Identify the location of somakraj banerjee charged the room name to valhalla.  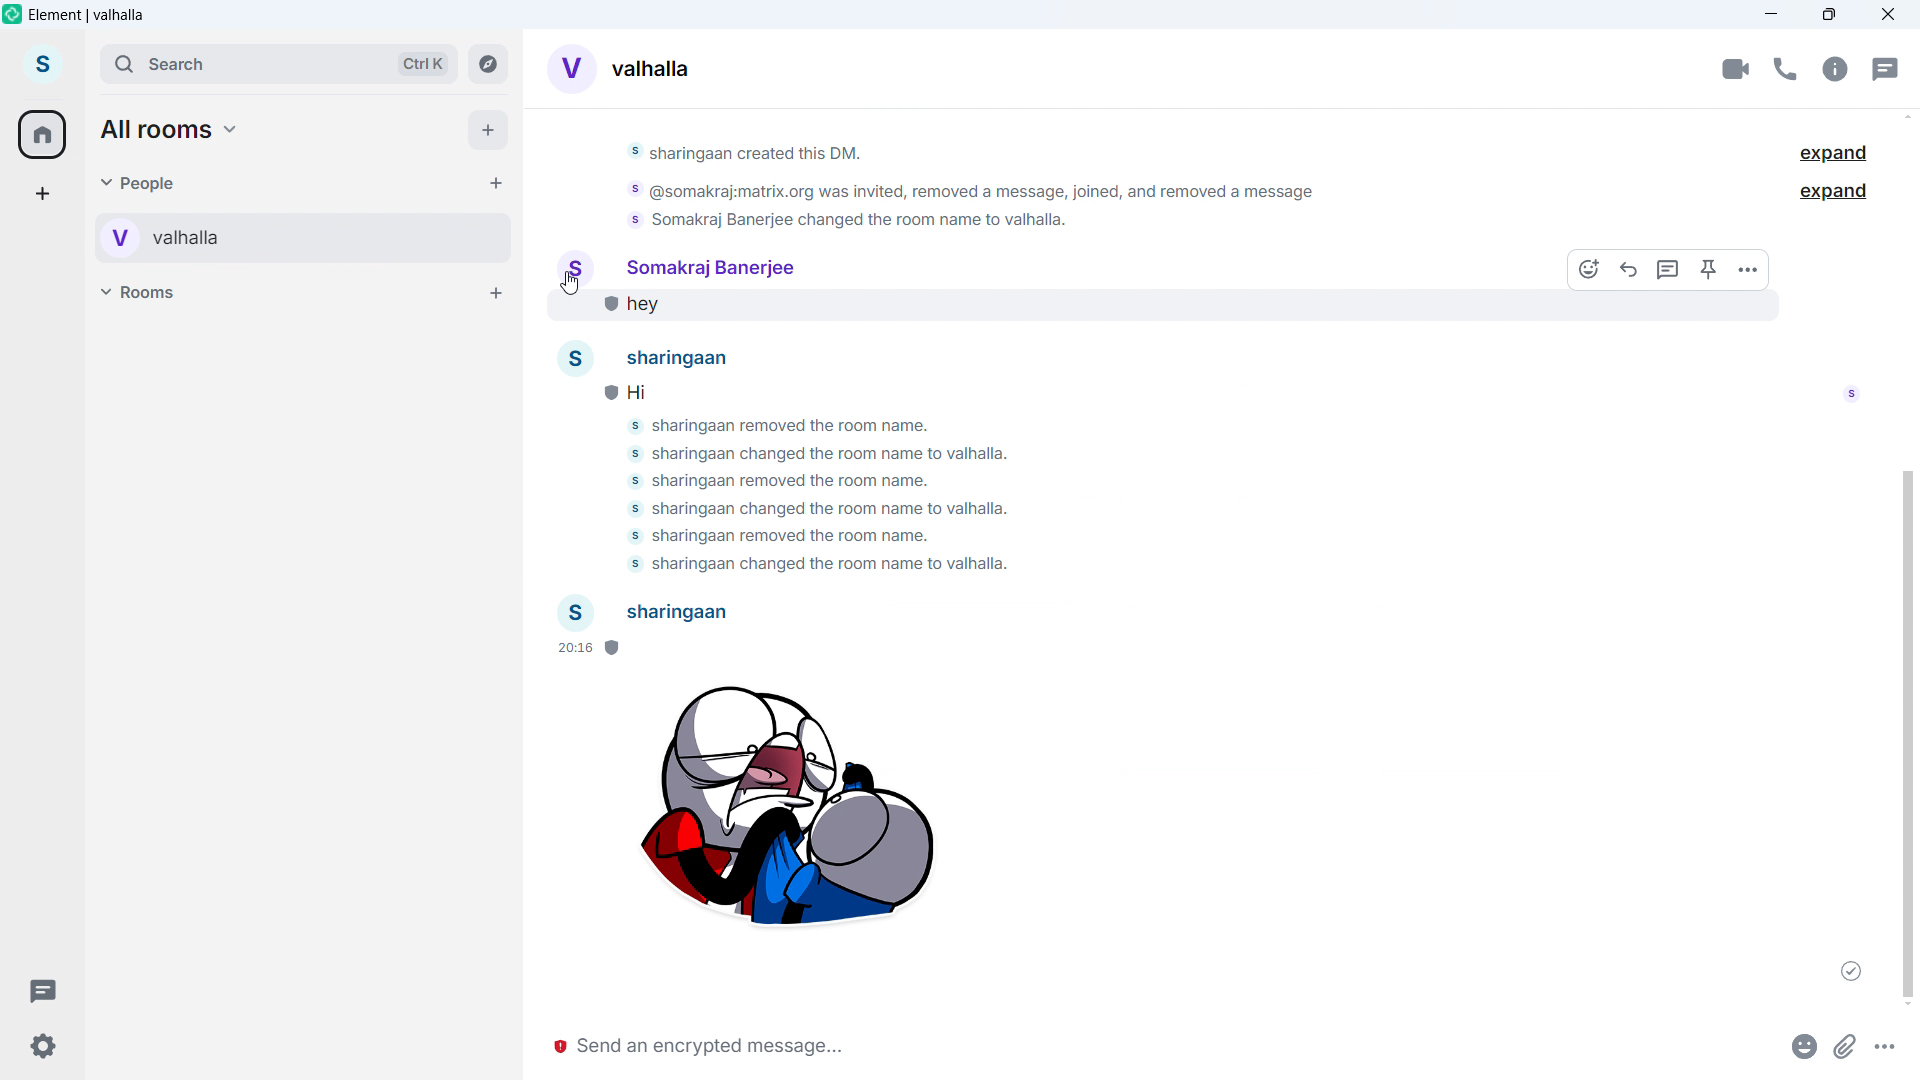
(810, 565).